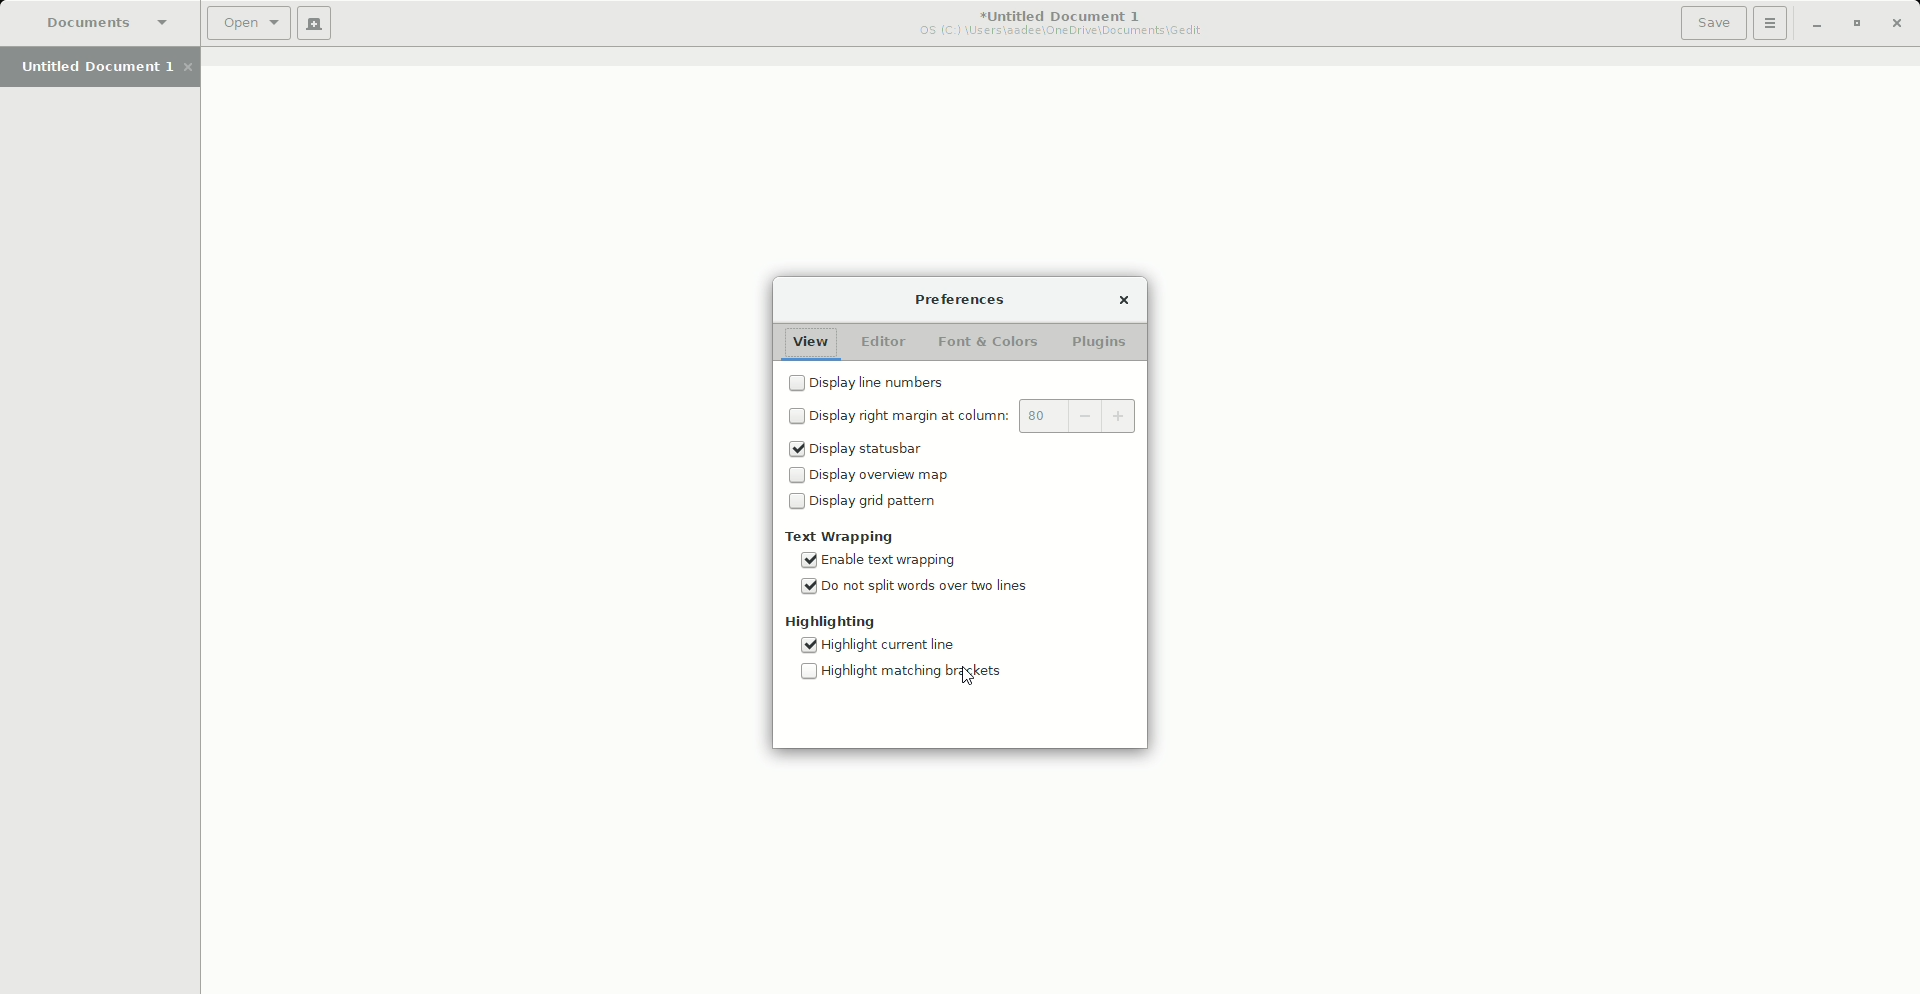 The width and height of the screenshot is (1920, 994). What do you see at coordinates (97, 22) in the screenshot?
I see `Documents` at bounding box center [97, 22].